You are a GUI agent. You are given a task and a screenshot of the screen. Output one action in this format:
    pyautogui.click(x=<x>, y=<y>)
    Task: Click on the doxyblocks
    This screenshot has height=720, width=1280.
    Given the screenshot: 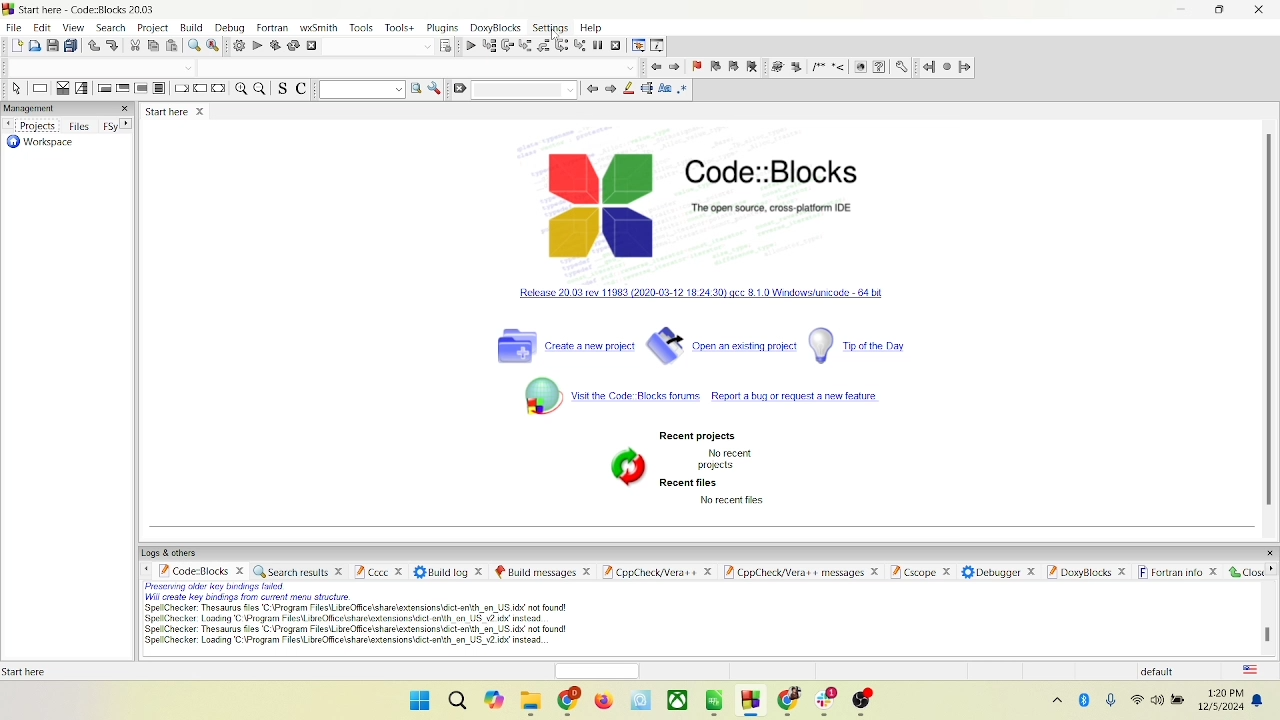 What is the action you would take?
    pyautogui.click(x=496, y=27)
    